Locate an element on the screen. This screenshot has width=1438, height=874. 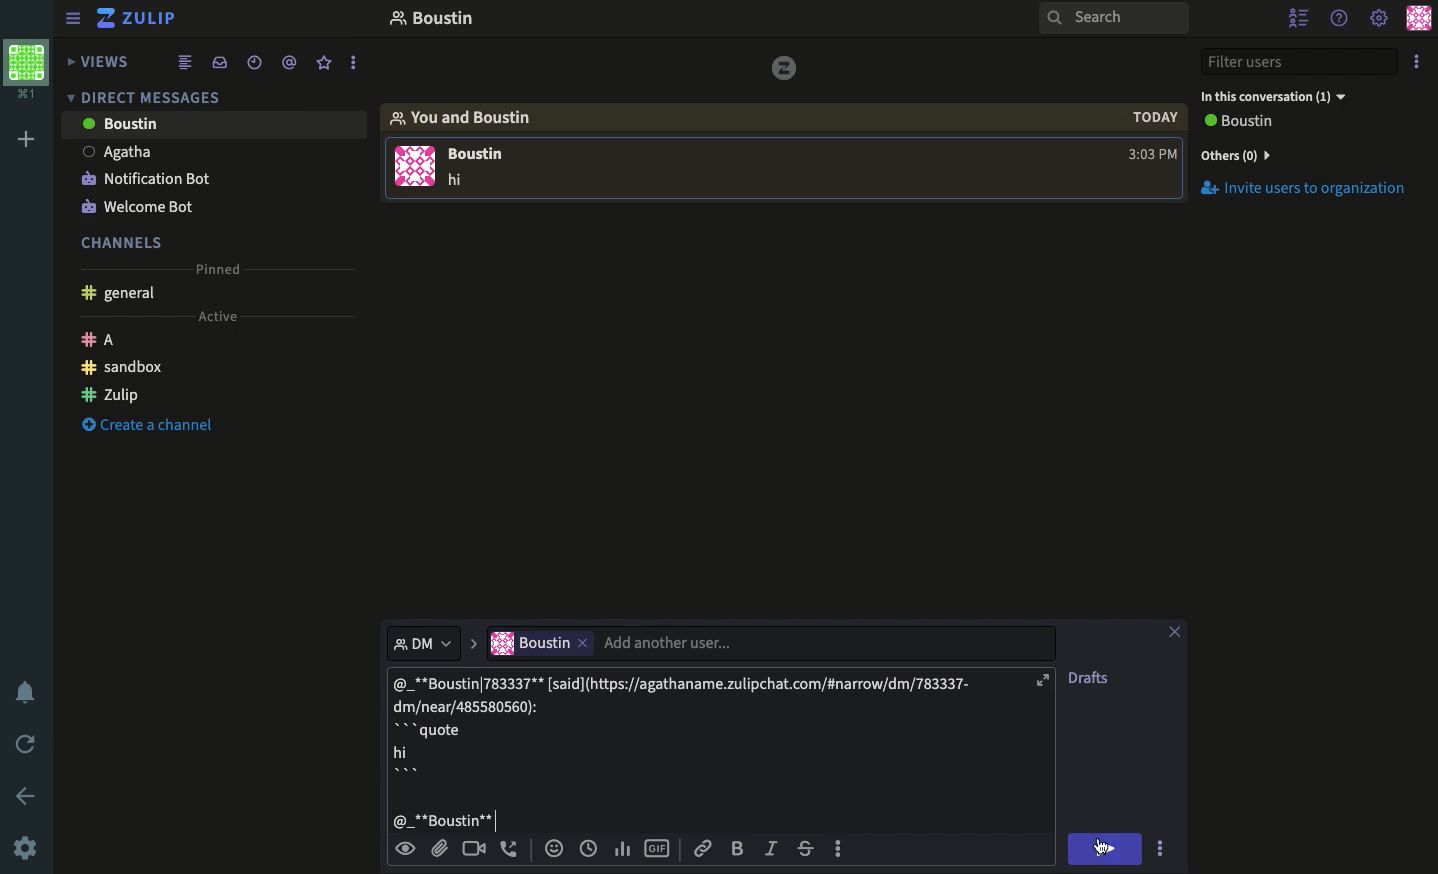
Notification is located at coordinates (26, 693).